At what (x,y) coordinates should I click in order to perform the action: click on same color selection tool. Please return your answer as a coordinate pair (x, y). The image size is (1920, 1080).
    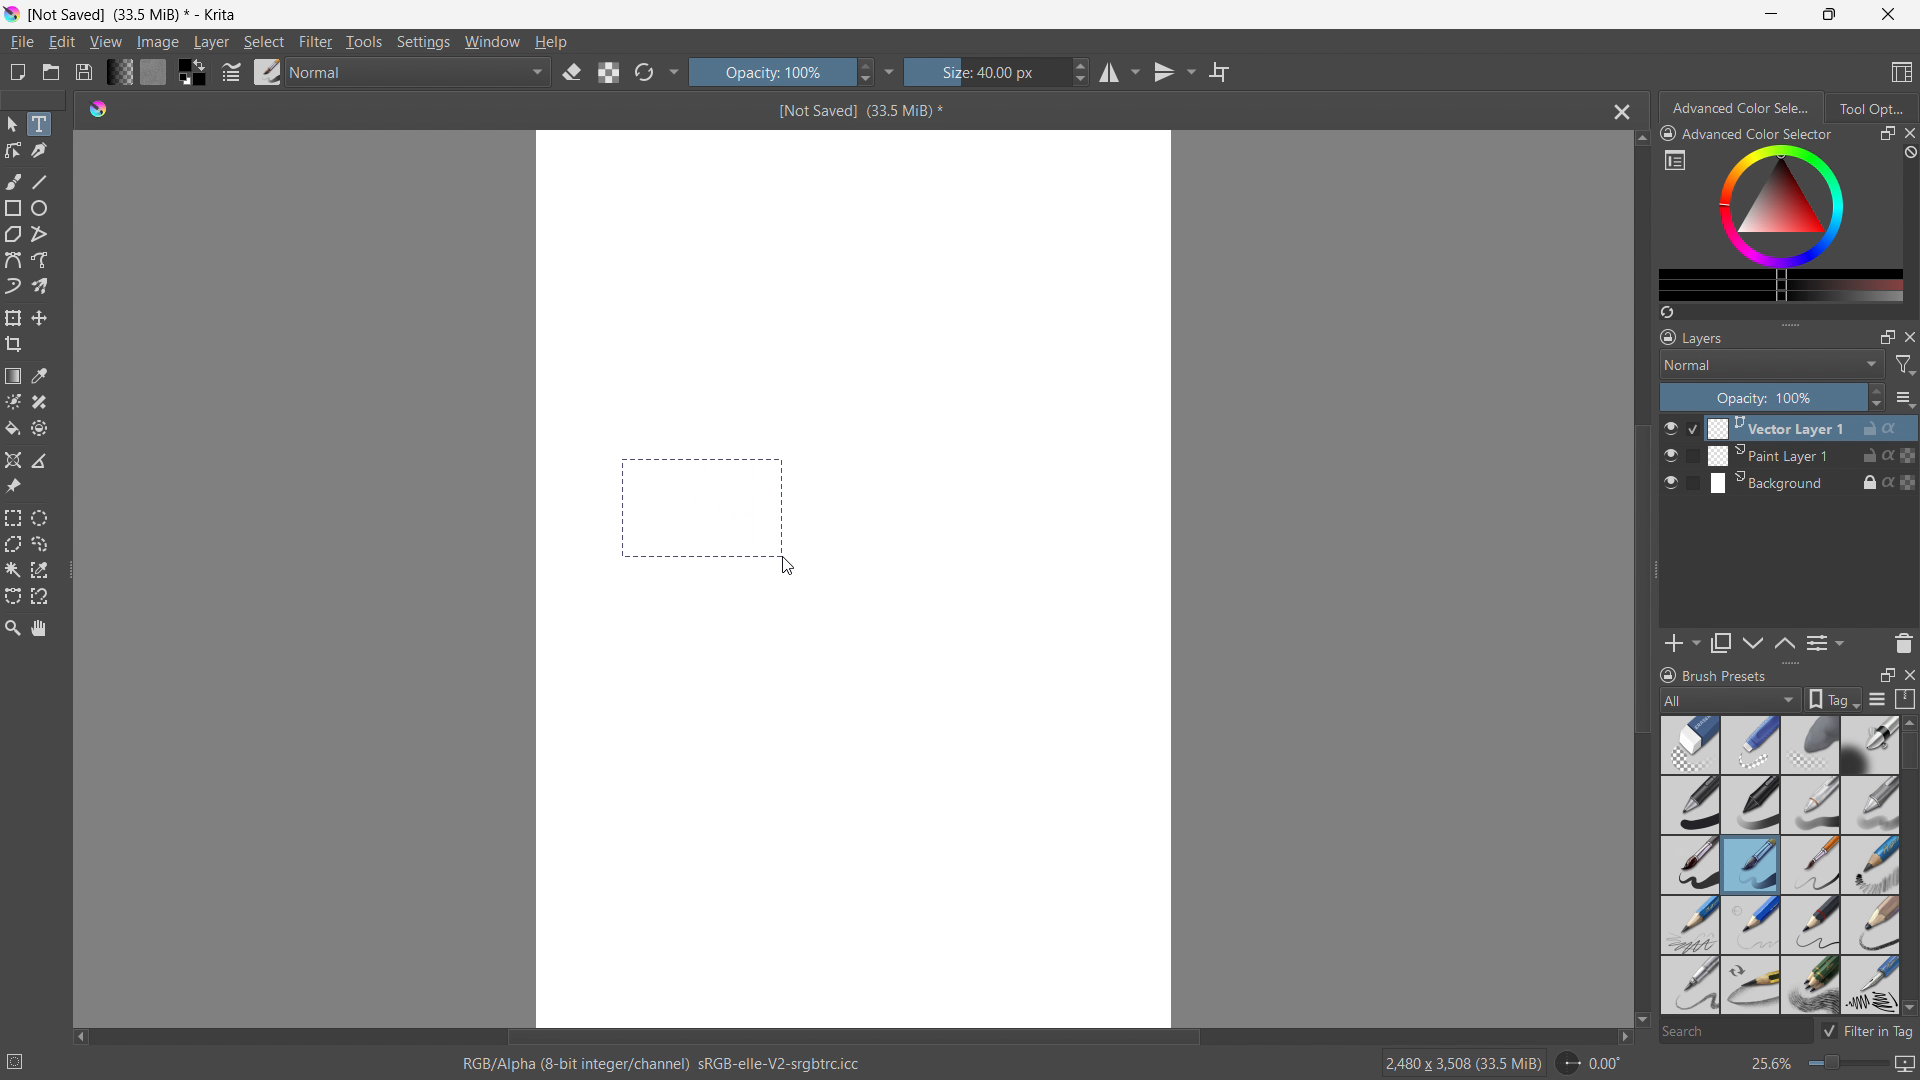
    Looking at the image, I should click on (39, 570).